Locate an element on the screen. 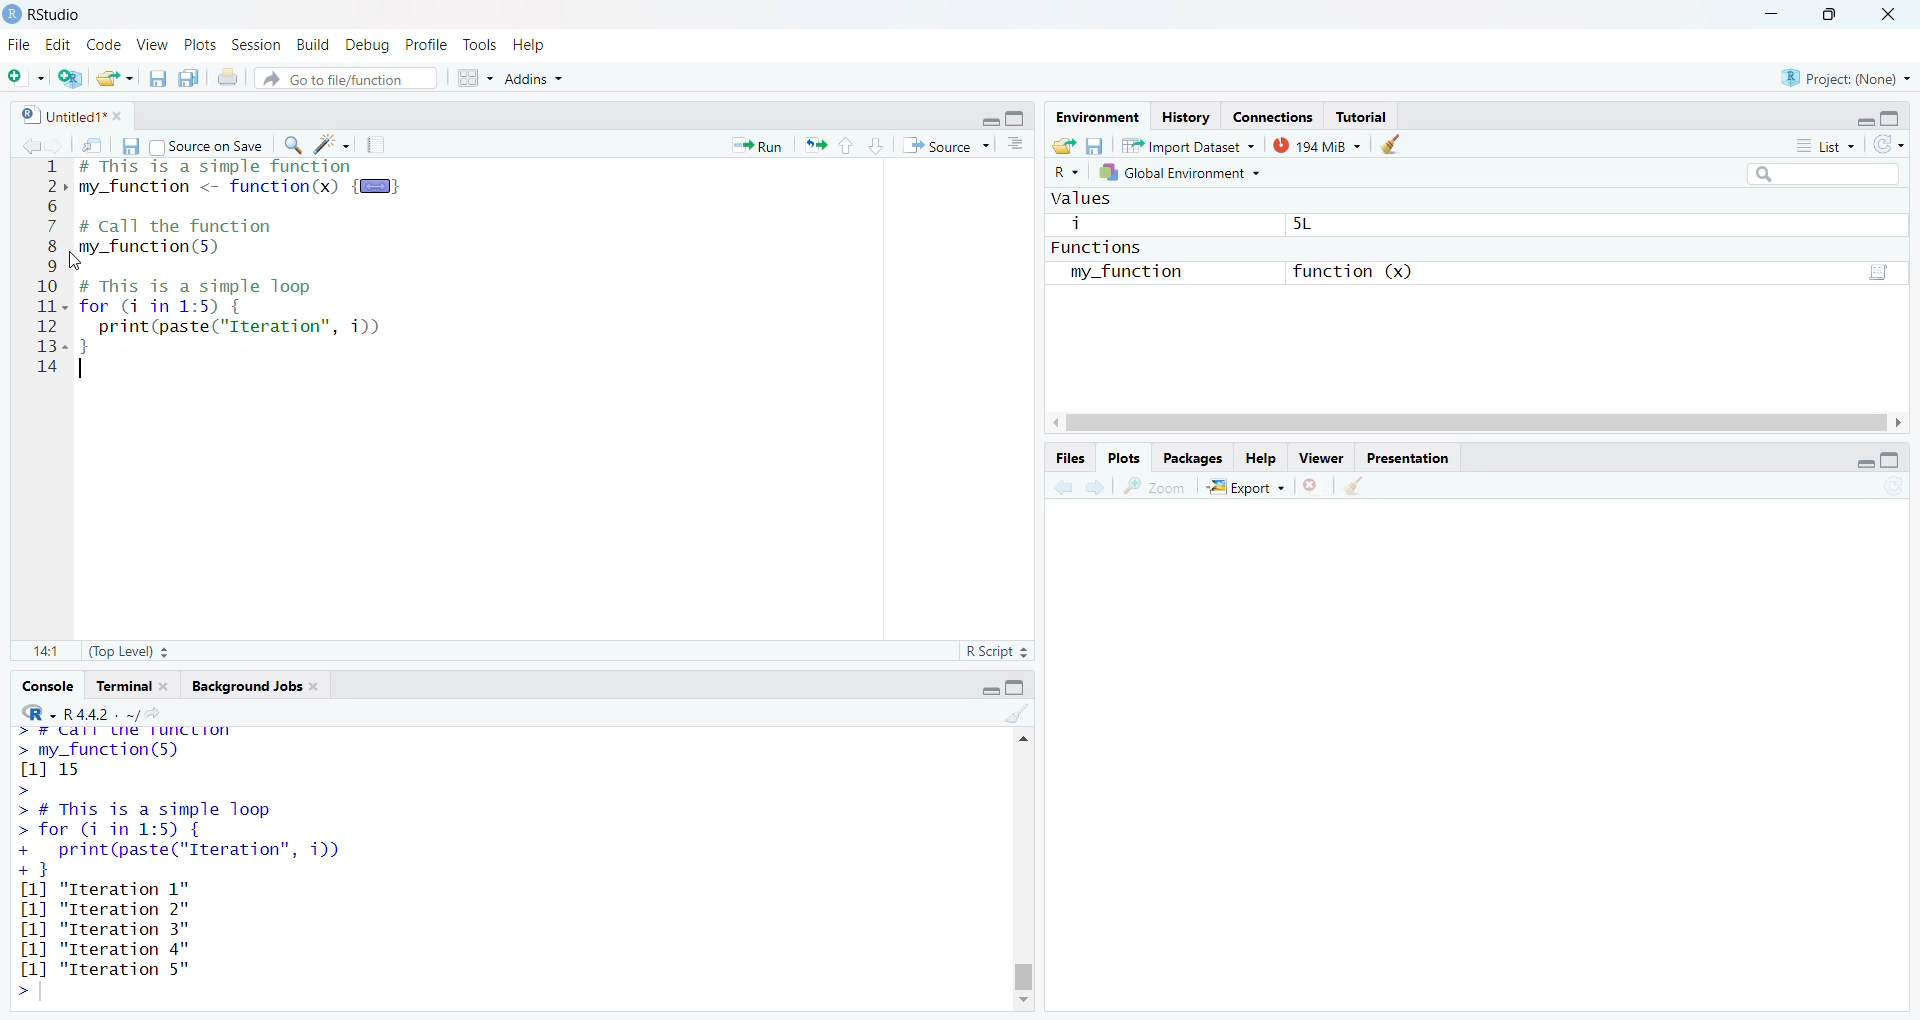 The height and width of the screenshot is (1020, 1920). go to previous section/chunk is located at coordinates (849, 144).